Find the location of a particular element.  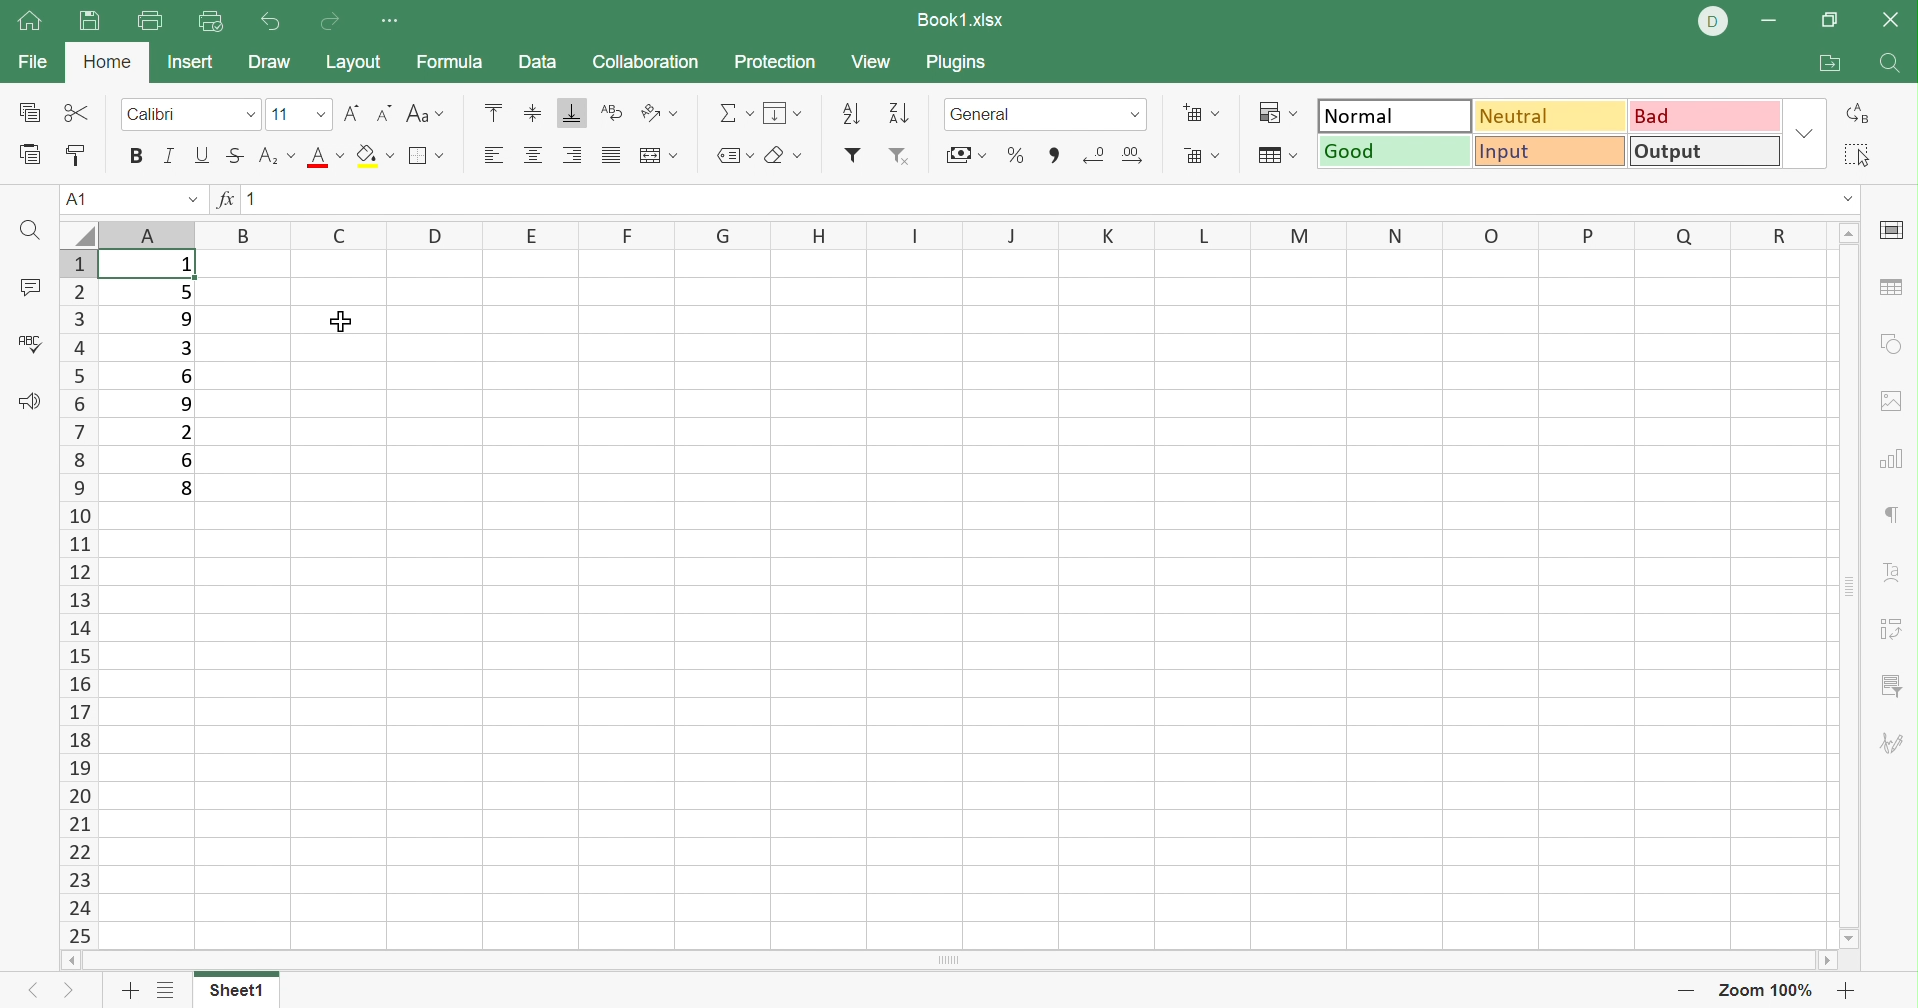

Undo is located at coordinates (270, 22).